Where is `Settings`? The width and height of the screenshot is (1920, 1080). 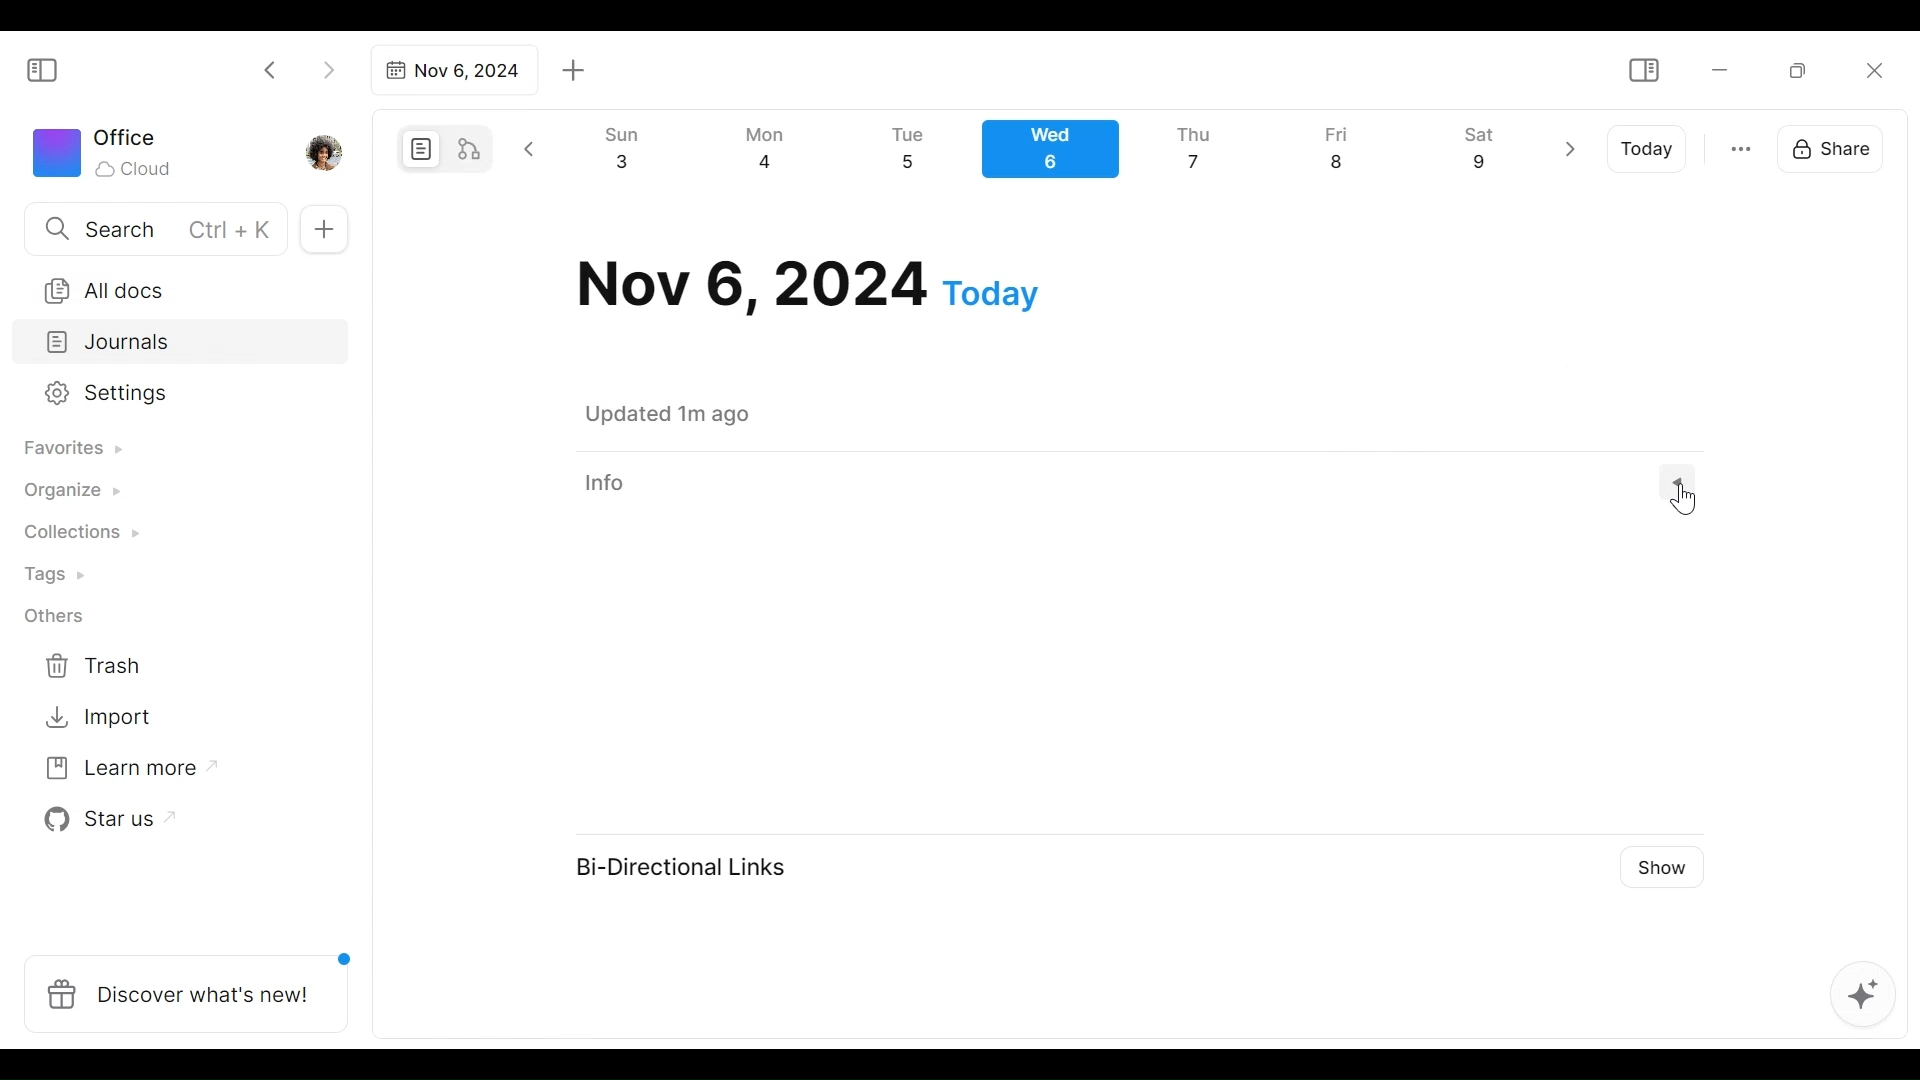 Settings is located at coordinates (165, 394).